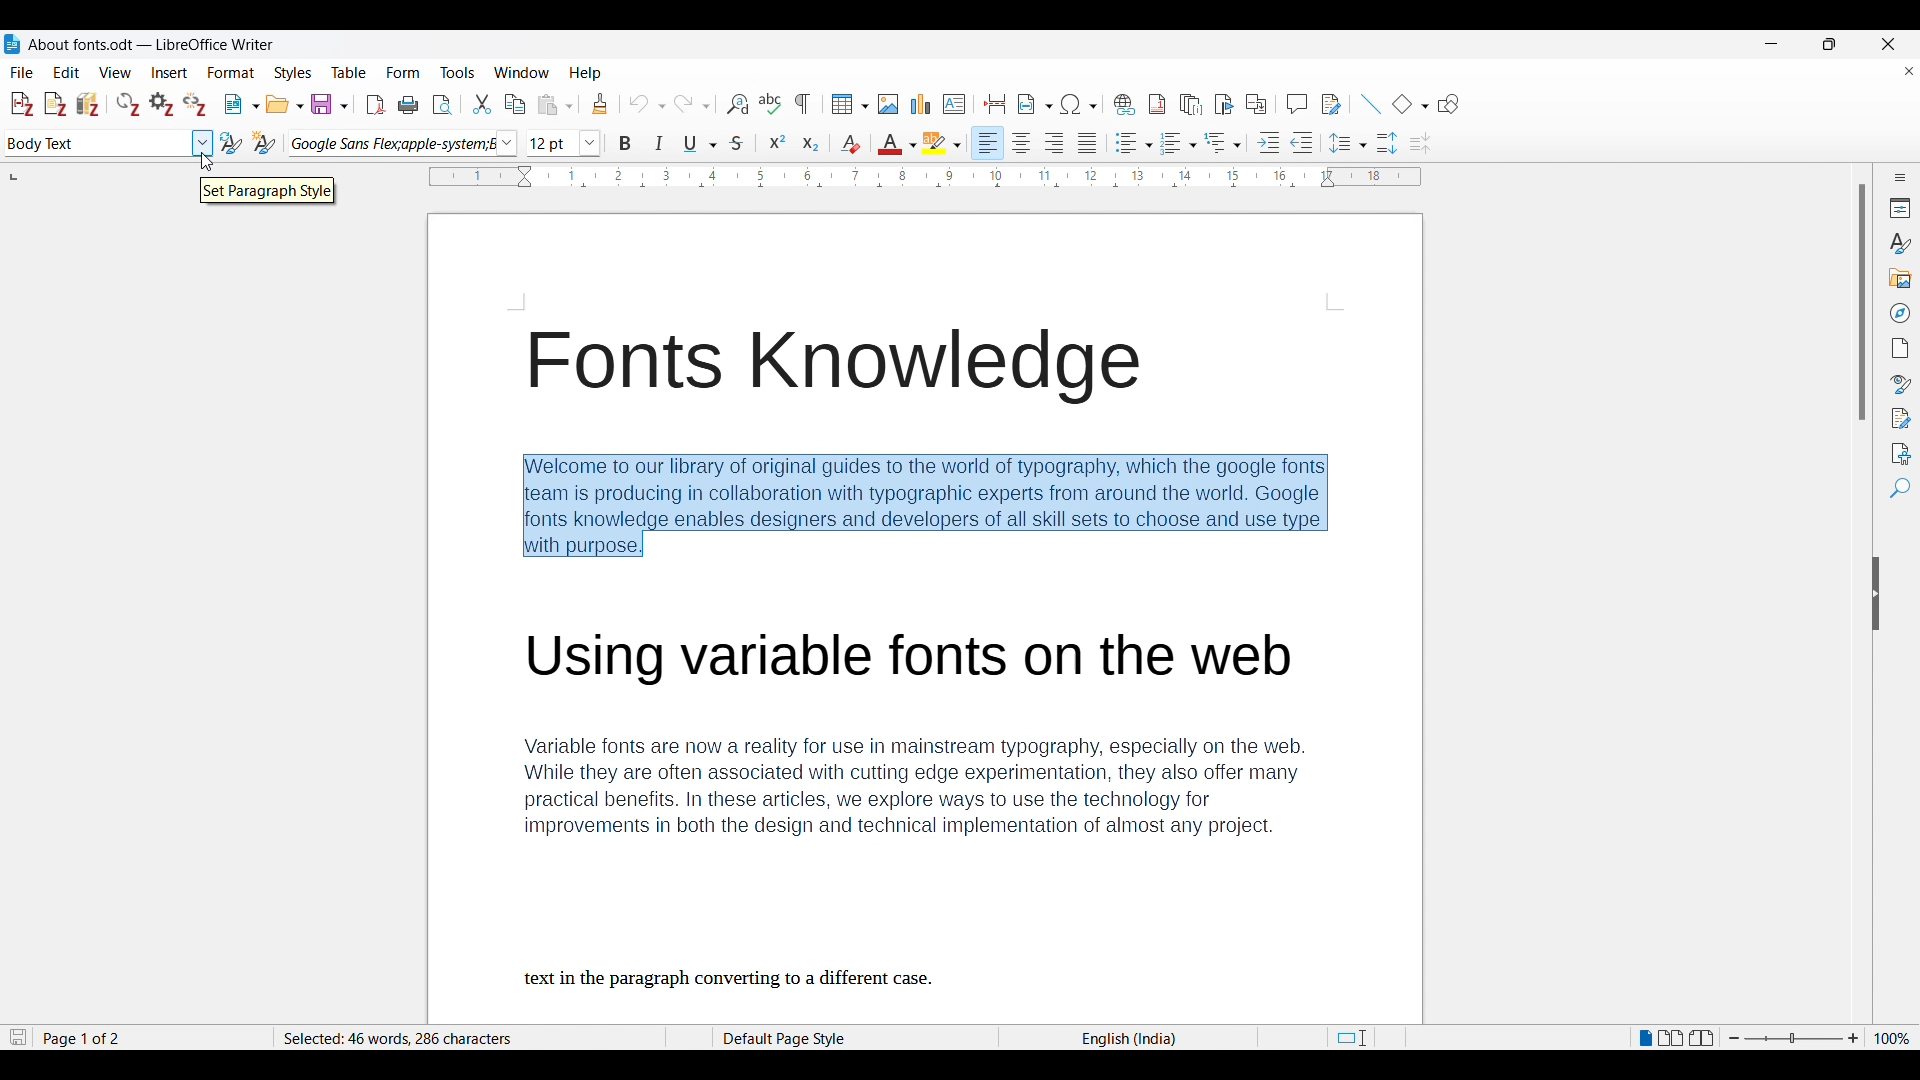  I want to click on Toggle formatting marks, so click(803, 104).